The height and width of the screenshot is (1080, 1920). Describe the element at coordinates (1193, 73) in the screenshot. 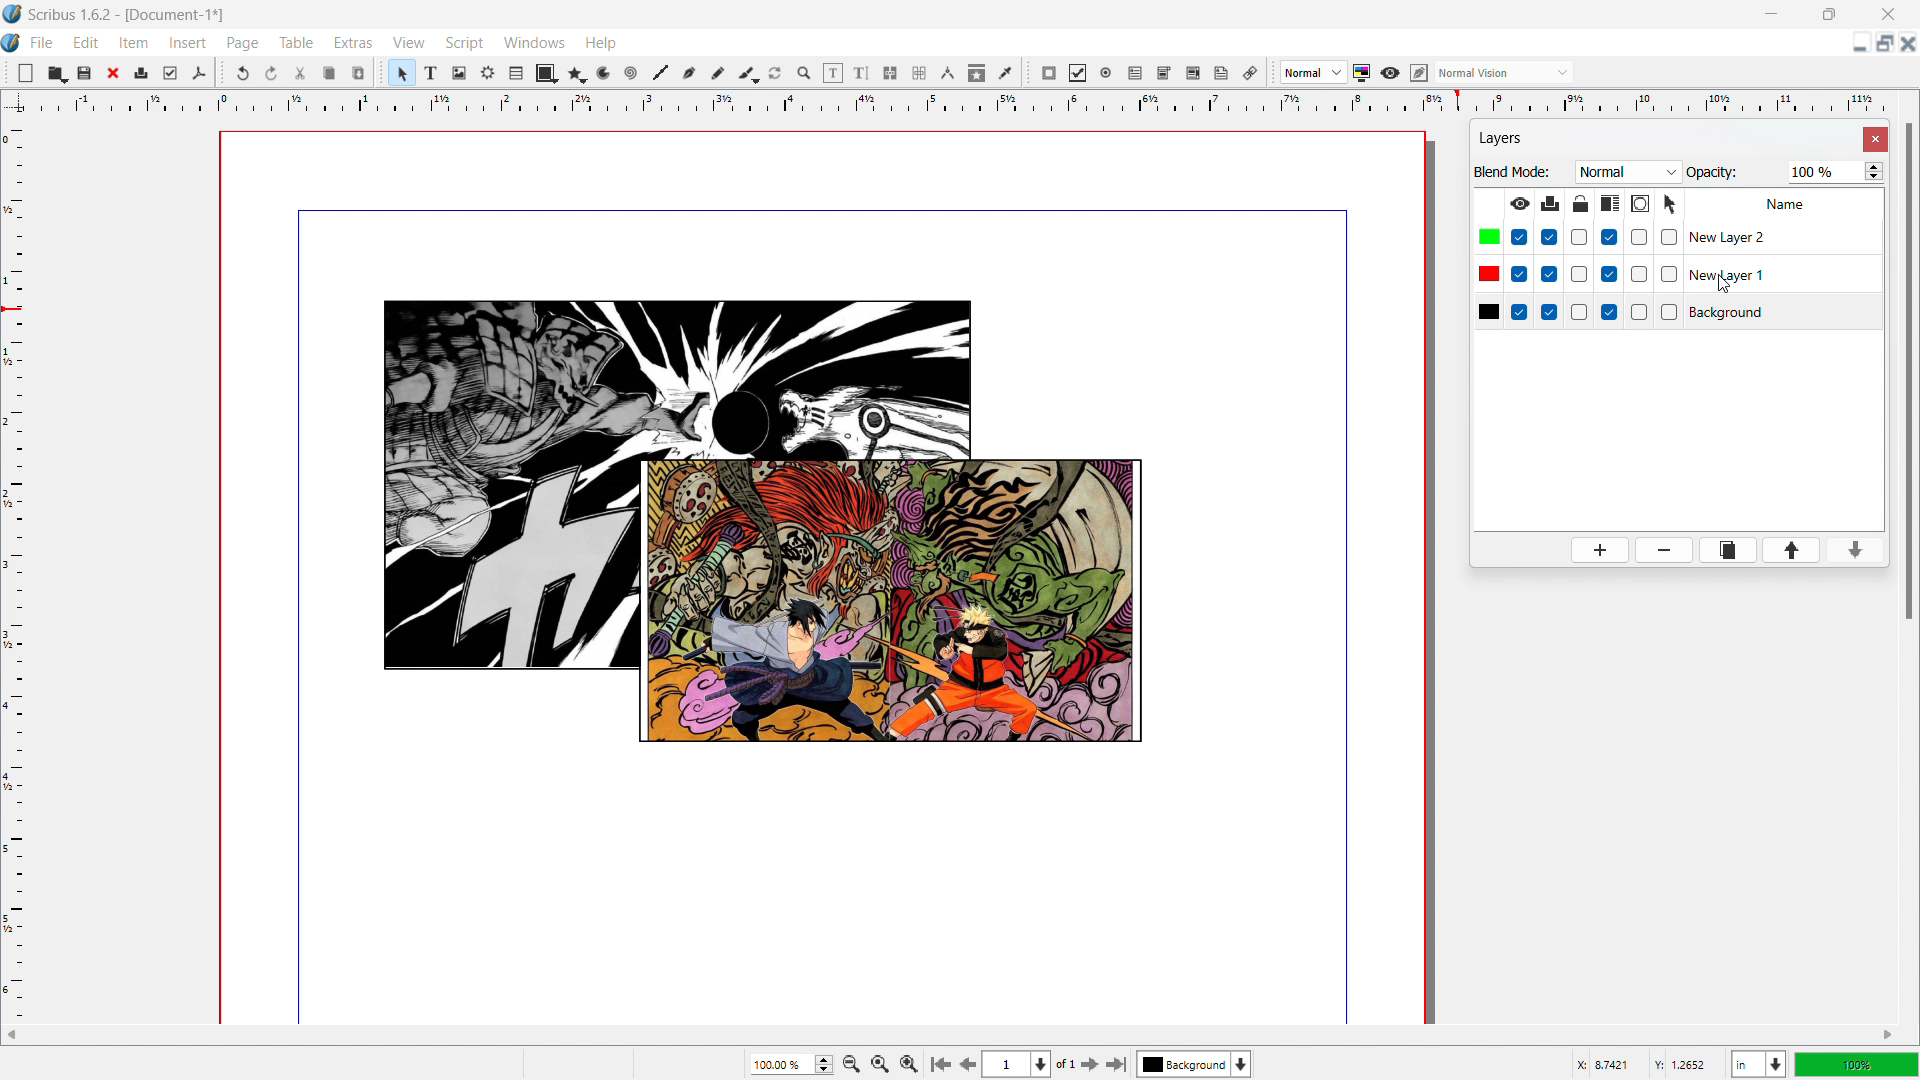

I see `pdf list box` at that location.